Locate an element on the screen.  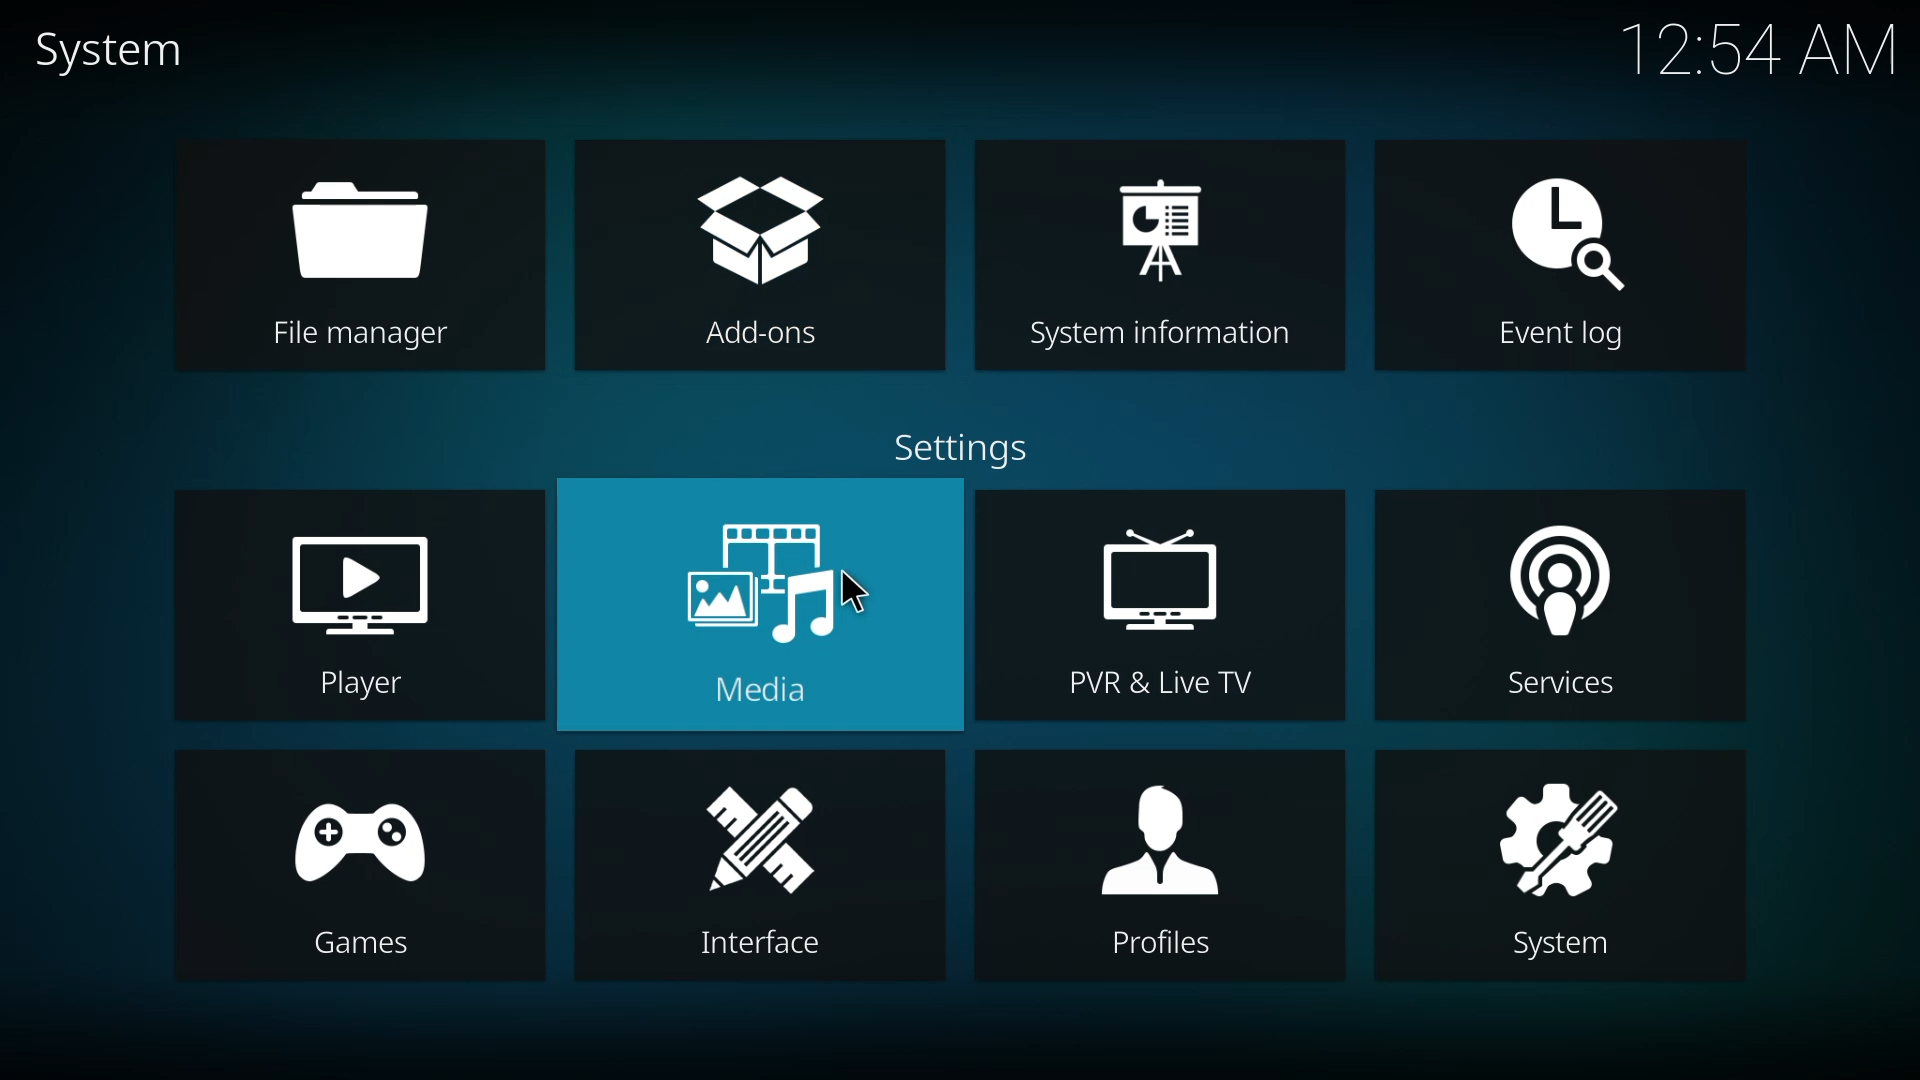
cursor is located at coordinates (856, 594).